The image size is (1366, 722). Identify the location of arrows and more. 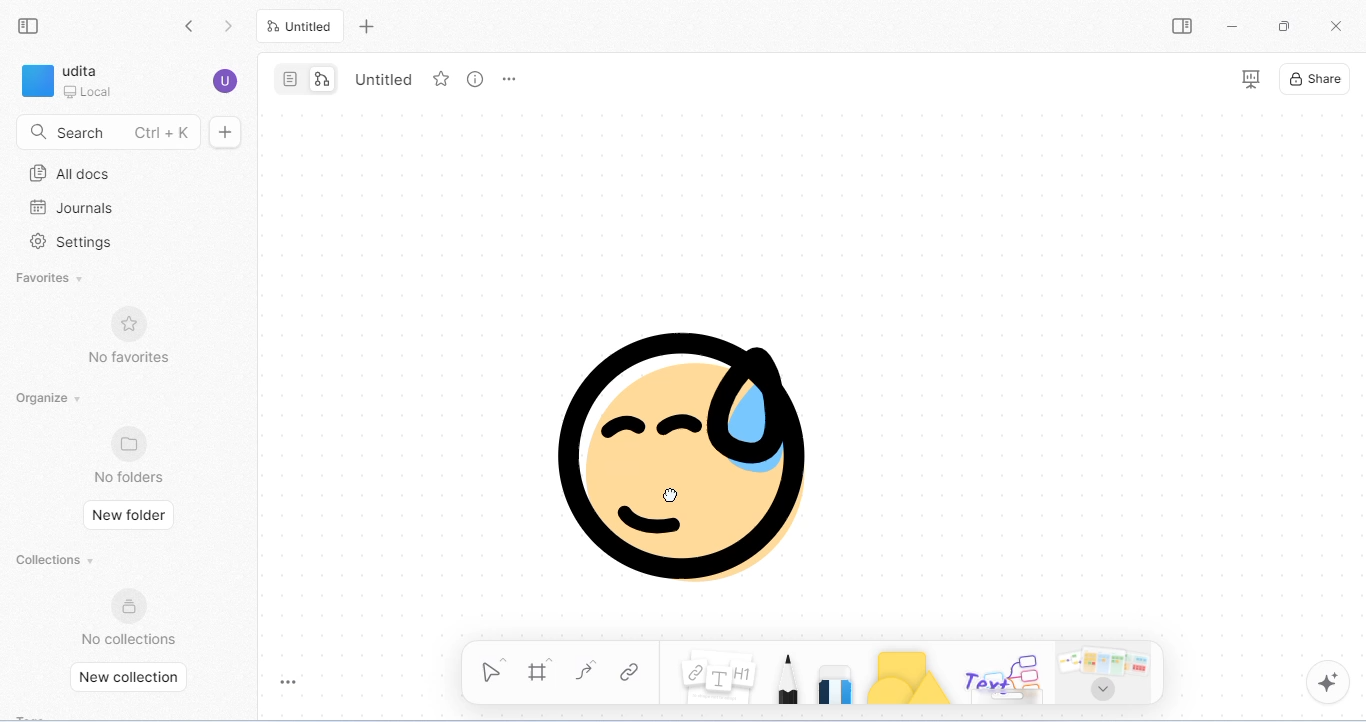
(1101, 674).